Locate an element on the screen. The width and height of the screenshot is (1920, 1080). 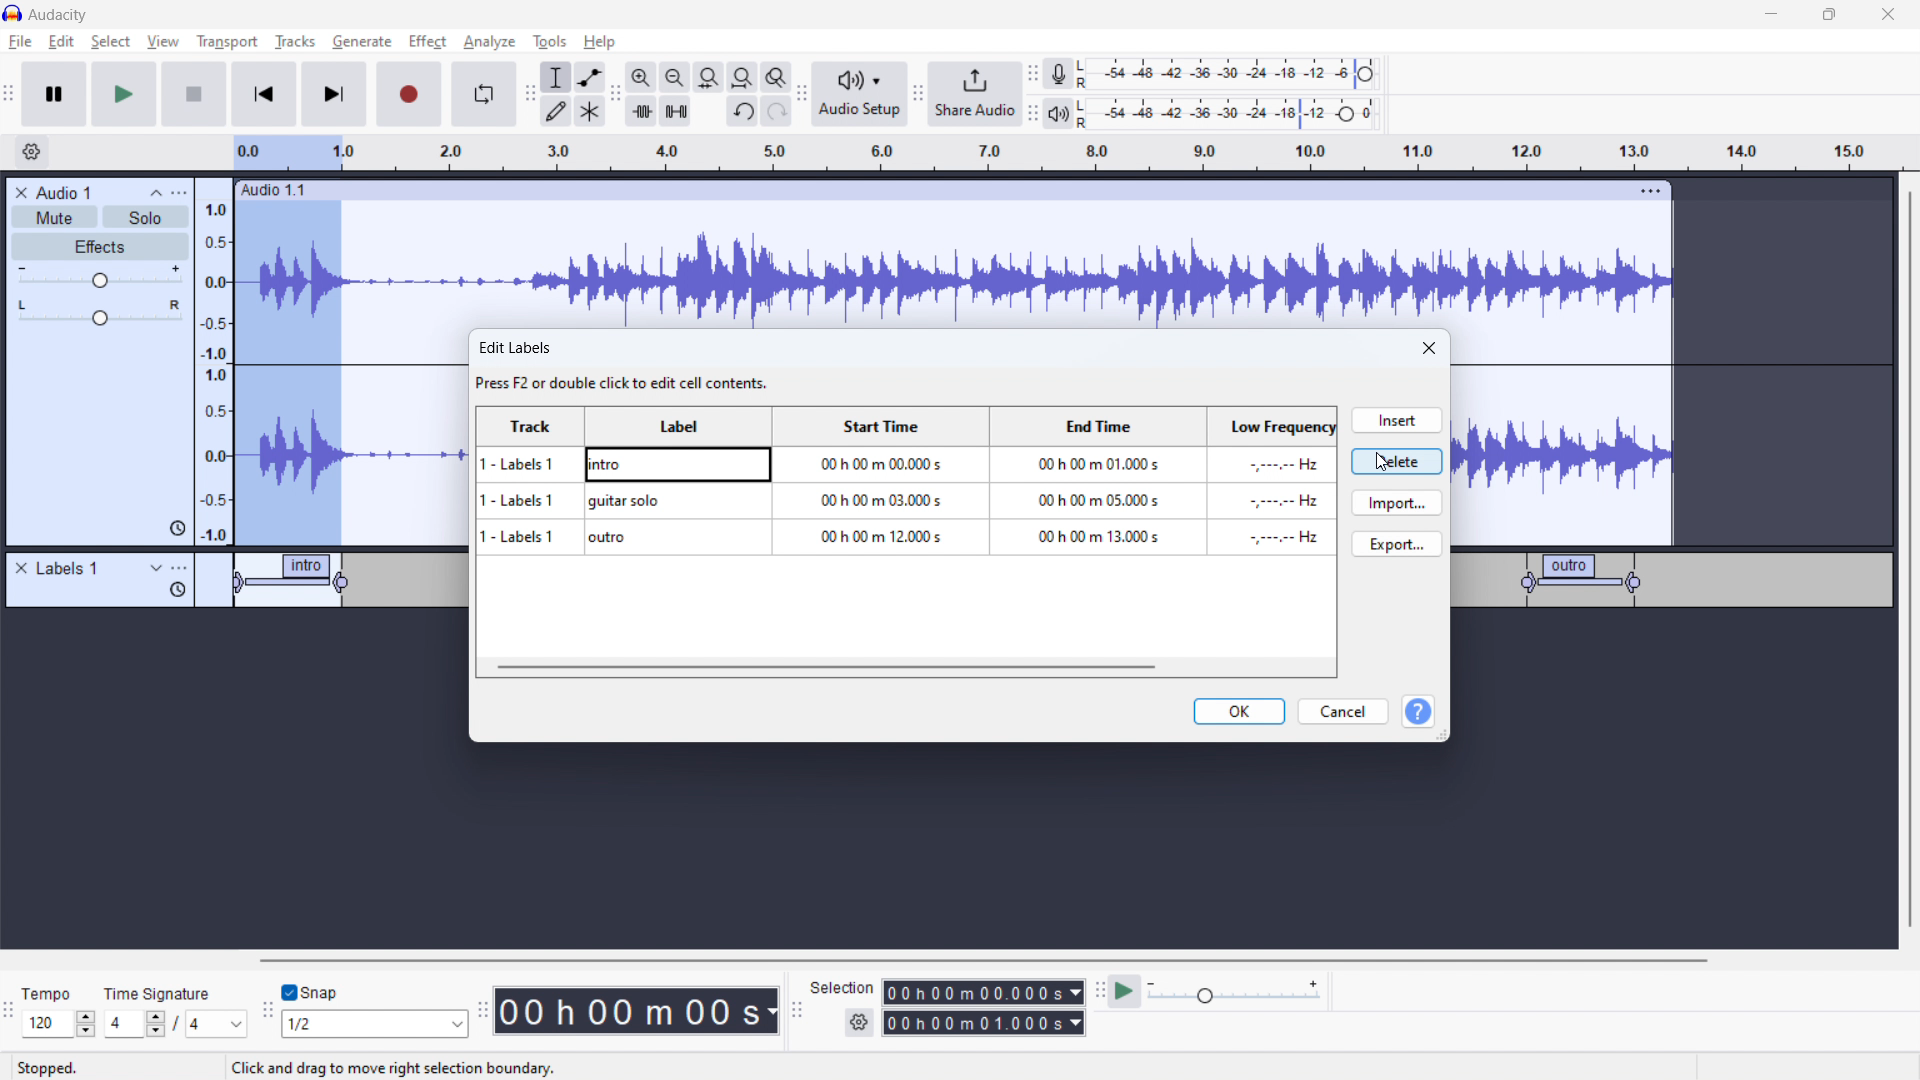
audio setup is located at coordinates (860, 95).